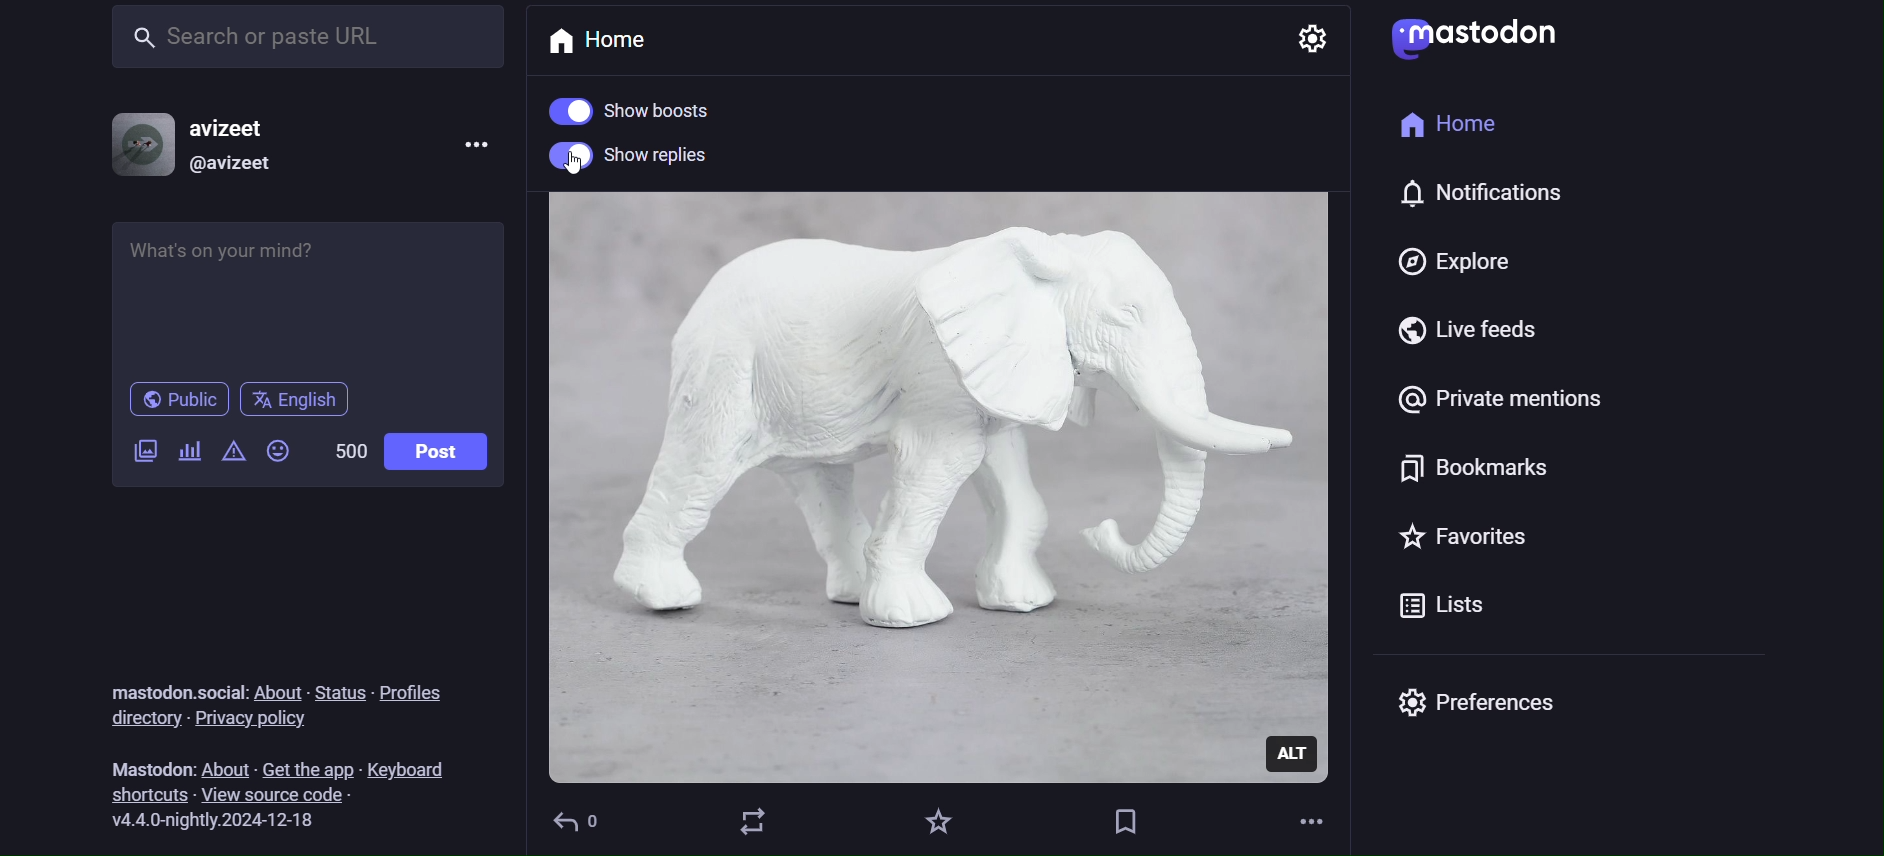 Image resolution: width=1884 pixels, height=856 pixels. What do you see at coordinates (347, 447) in the screenshot?
I see `word limit` at bounding box center [347, 447].